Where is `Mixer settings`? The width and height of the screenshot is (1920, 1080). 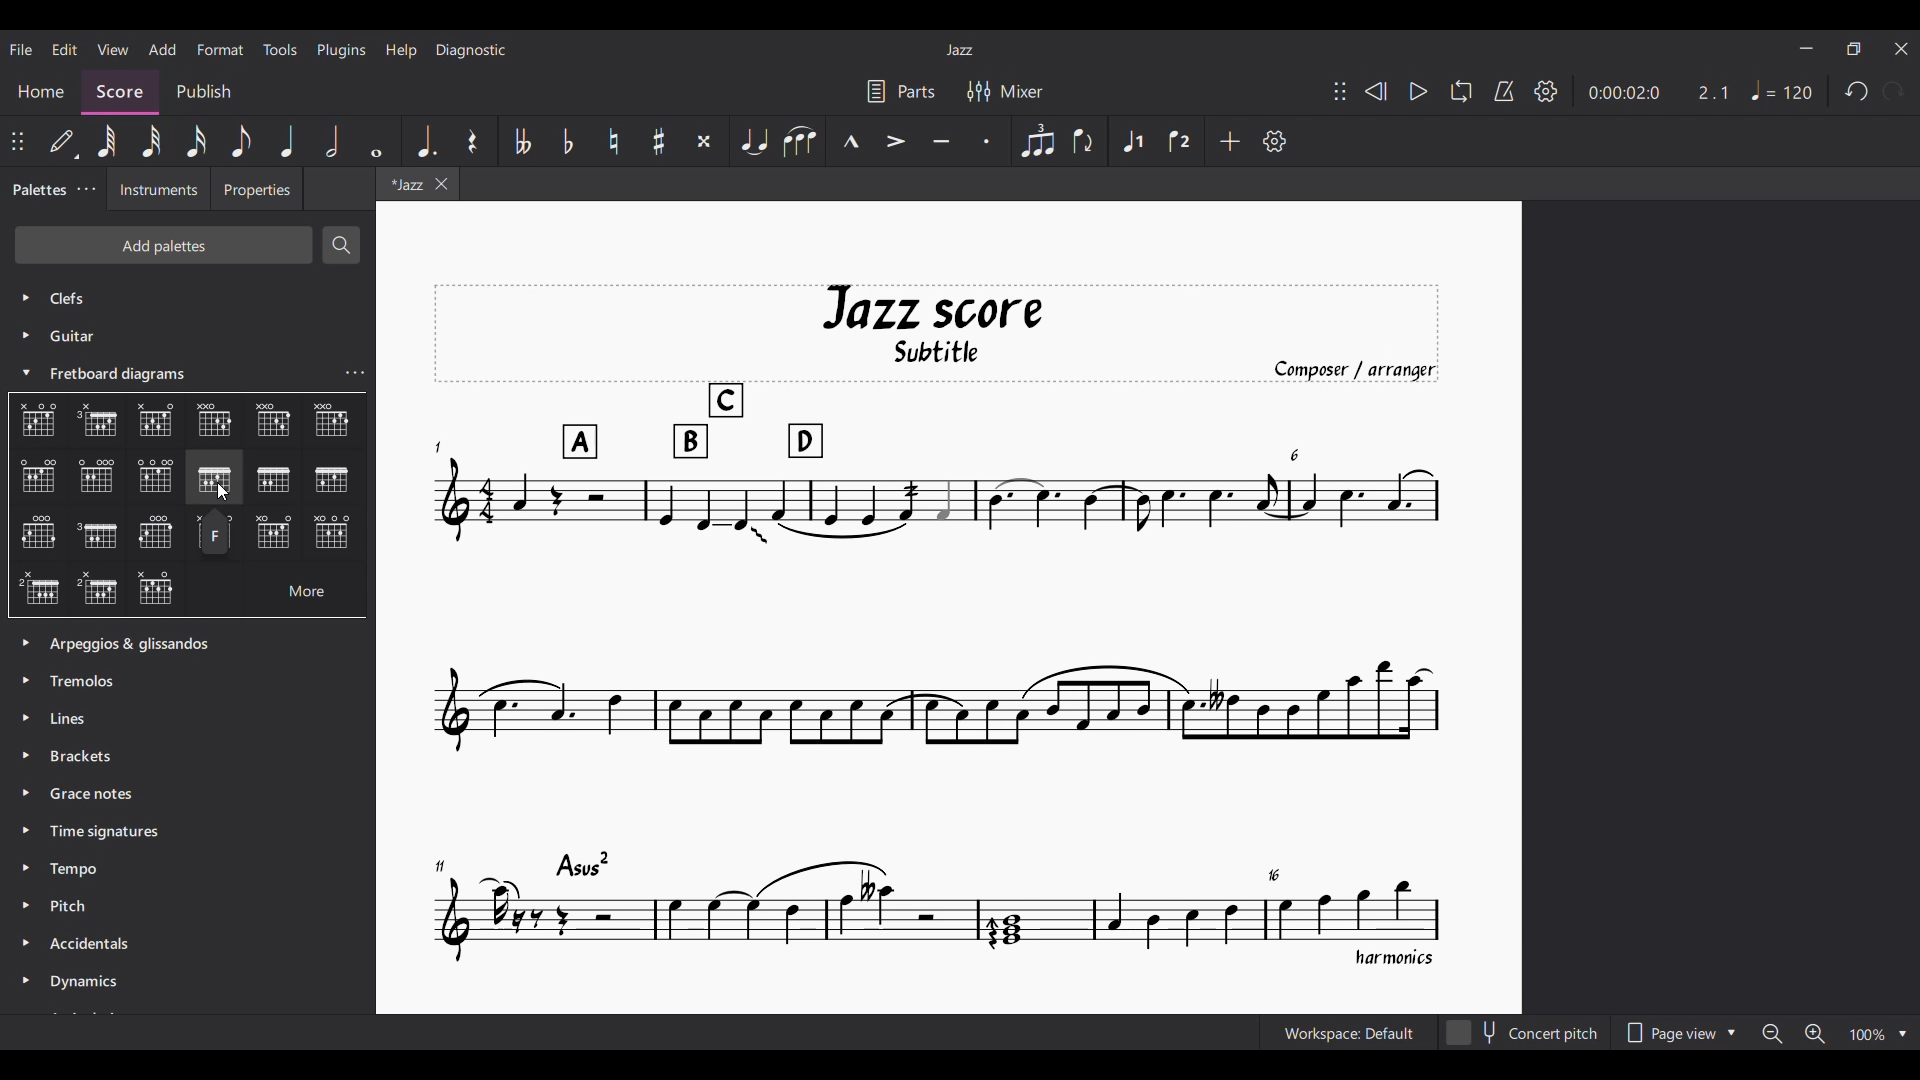
Mixer settings is located at coordinates (1005, 91).